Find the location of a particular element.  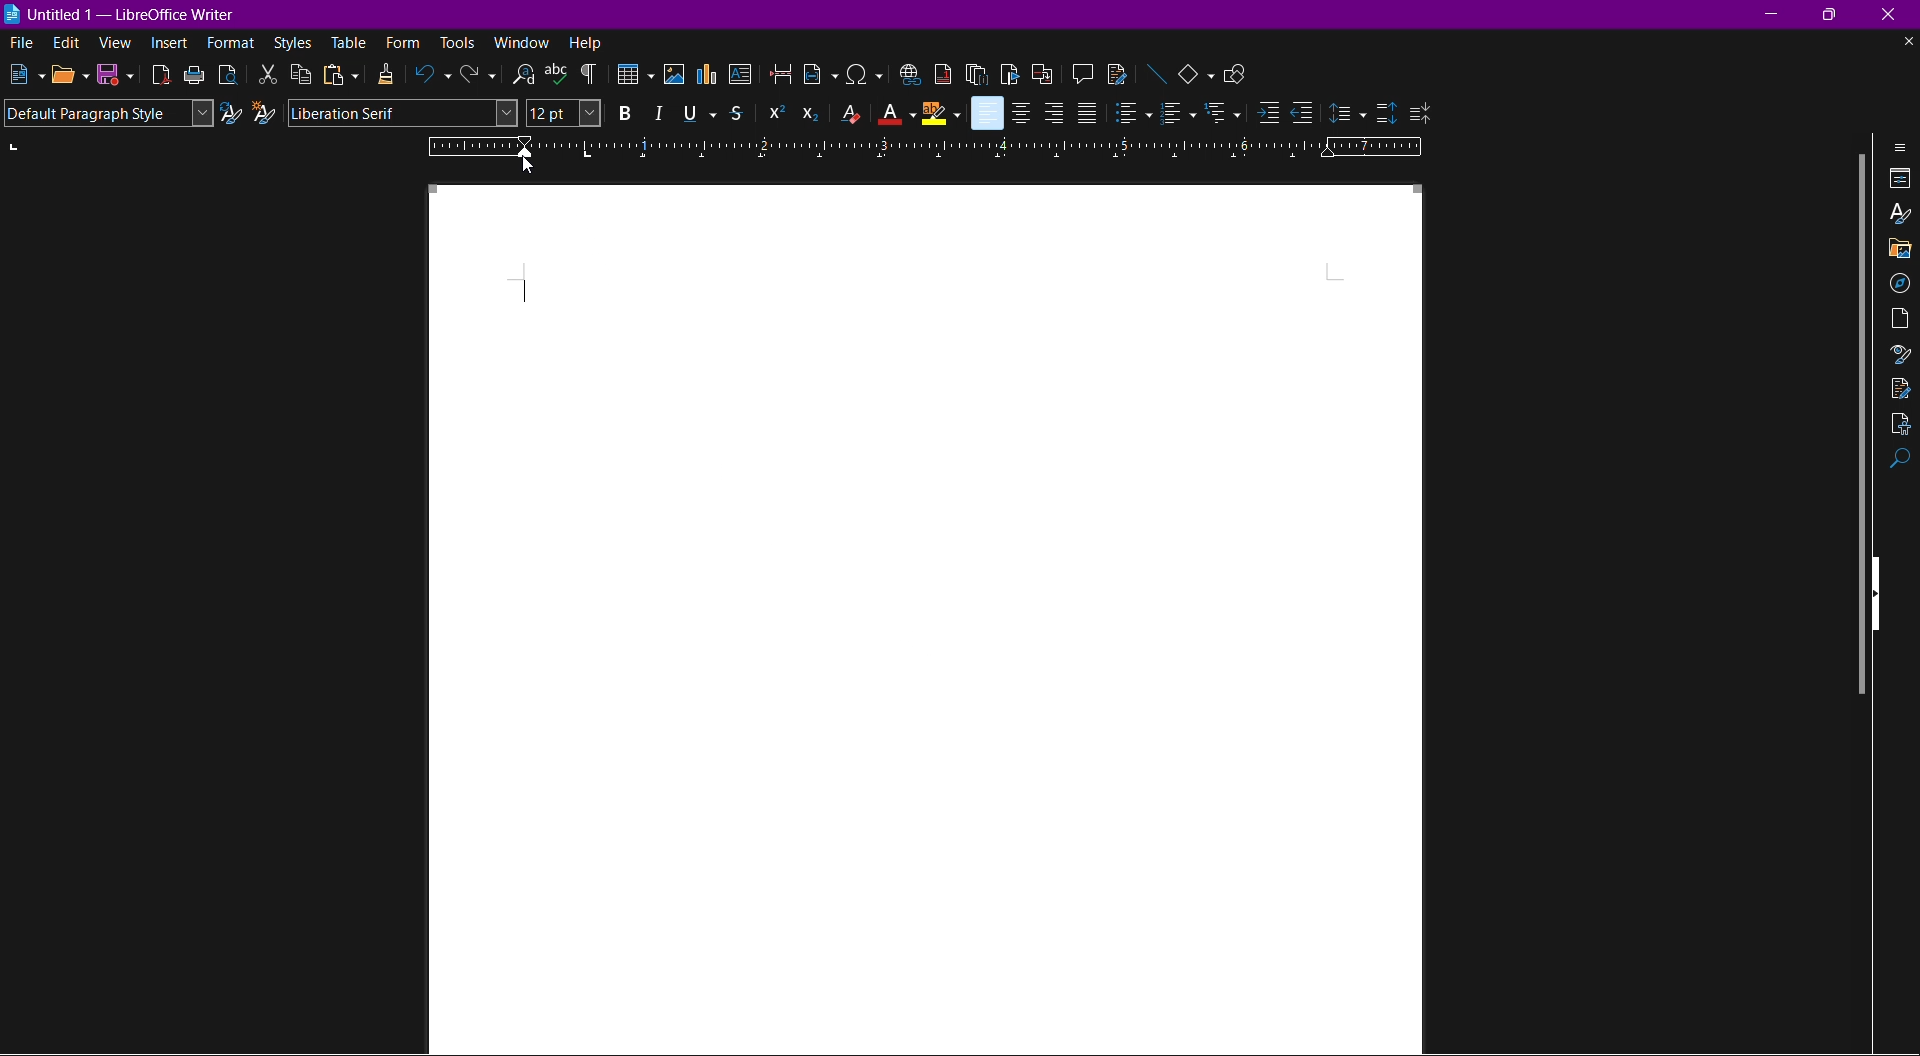

Show Track Changes Functions is located at coordinates (1117, 73).